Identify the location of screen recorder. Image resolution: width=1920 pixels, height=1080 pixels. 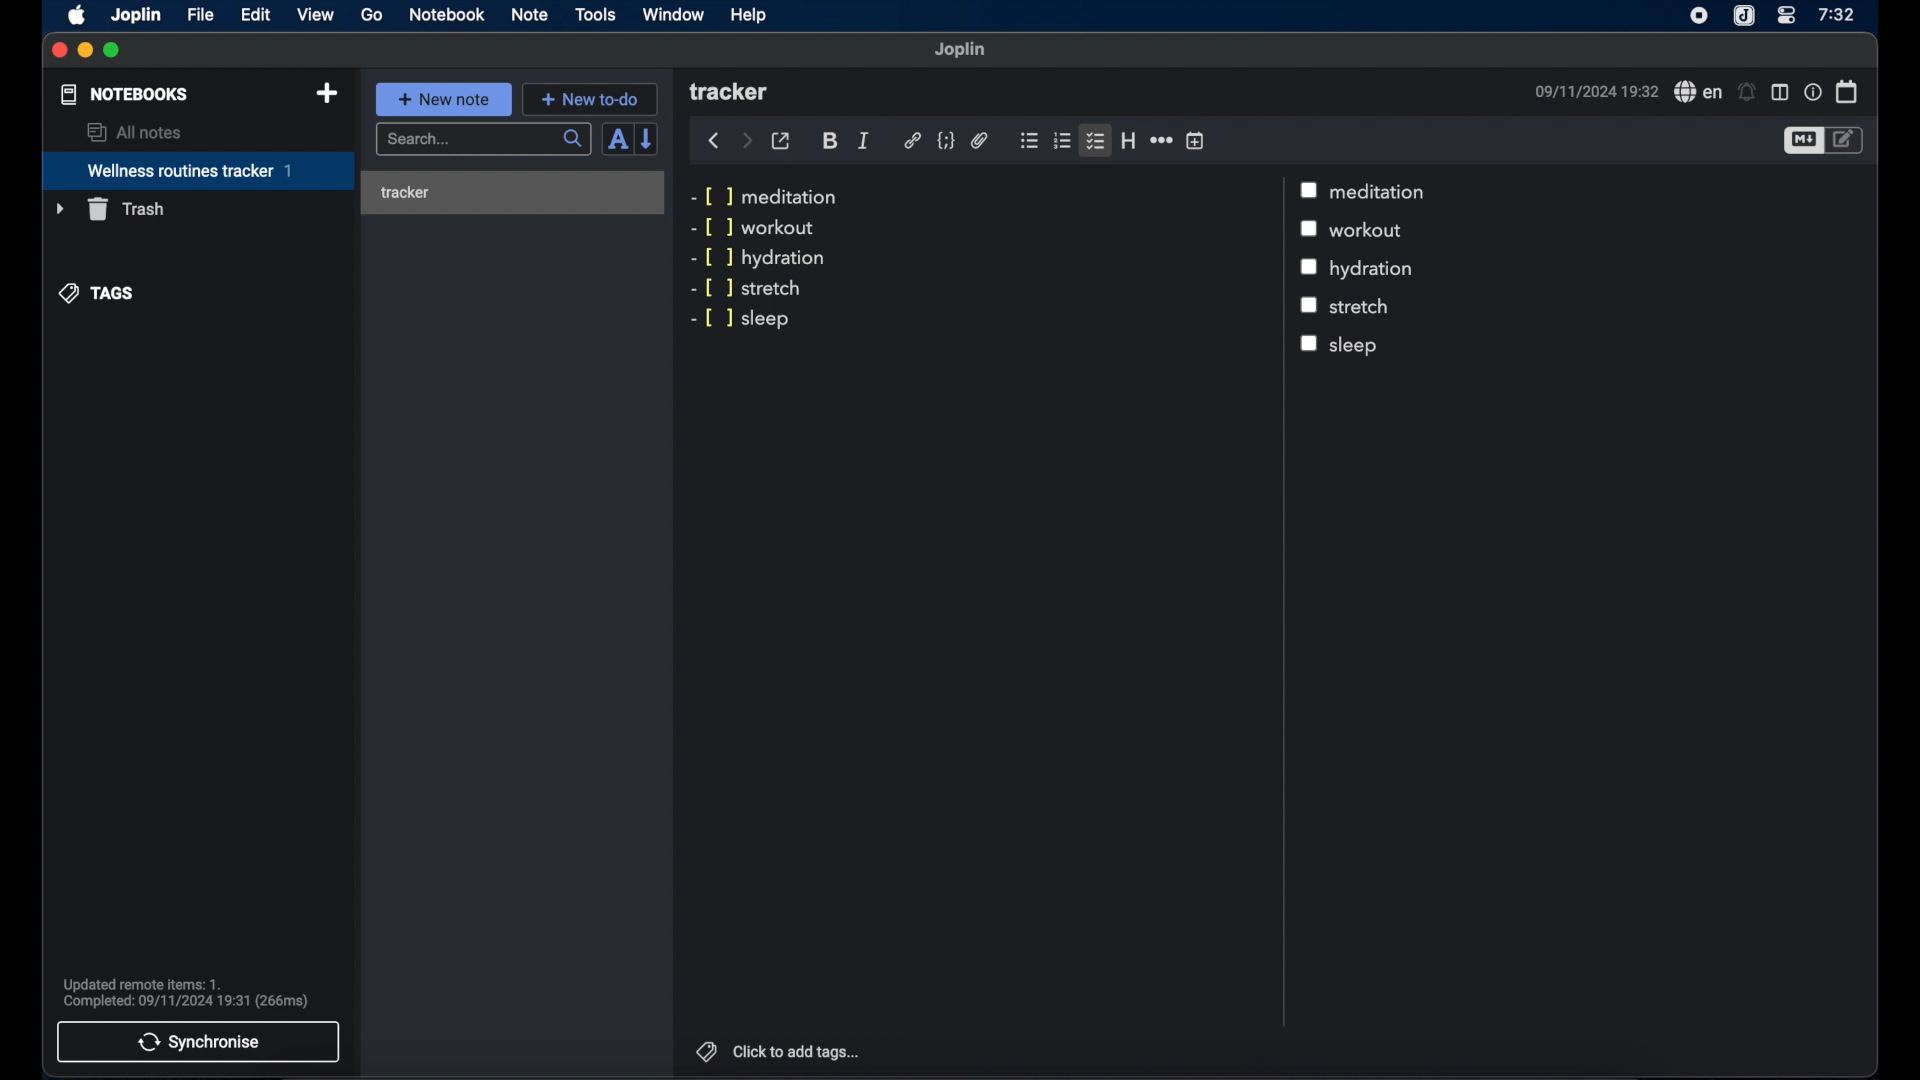
(1699, 15).